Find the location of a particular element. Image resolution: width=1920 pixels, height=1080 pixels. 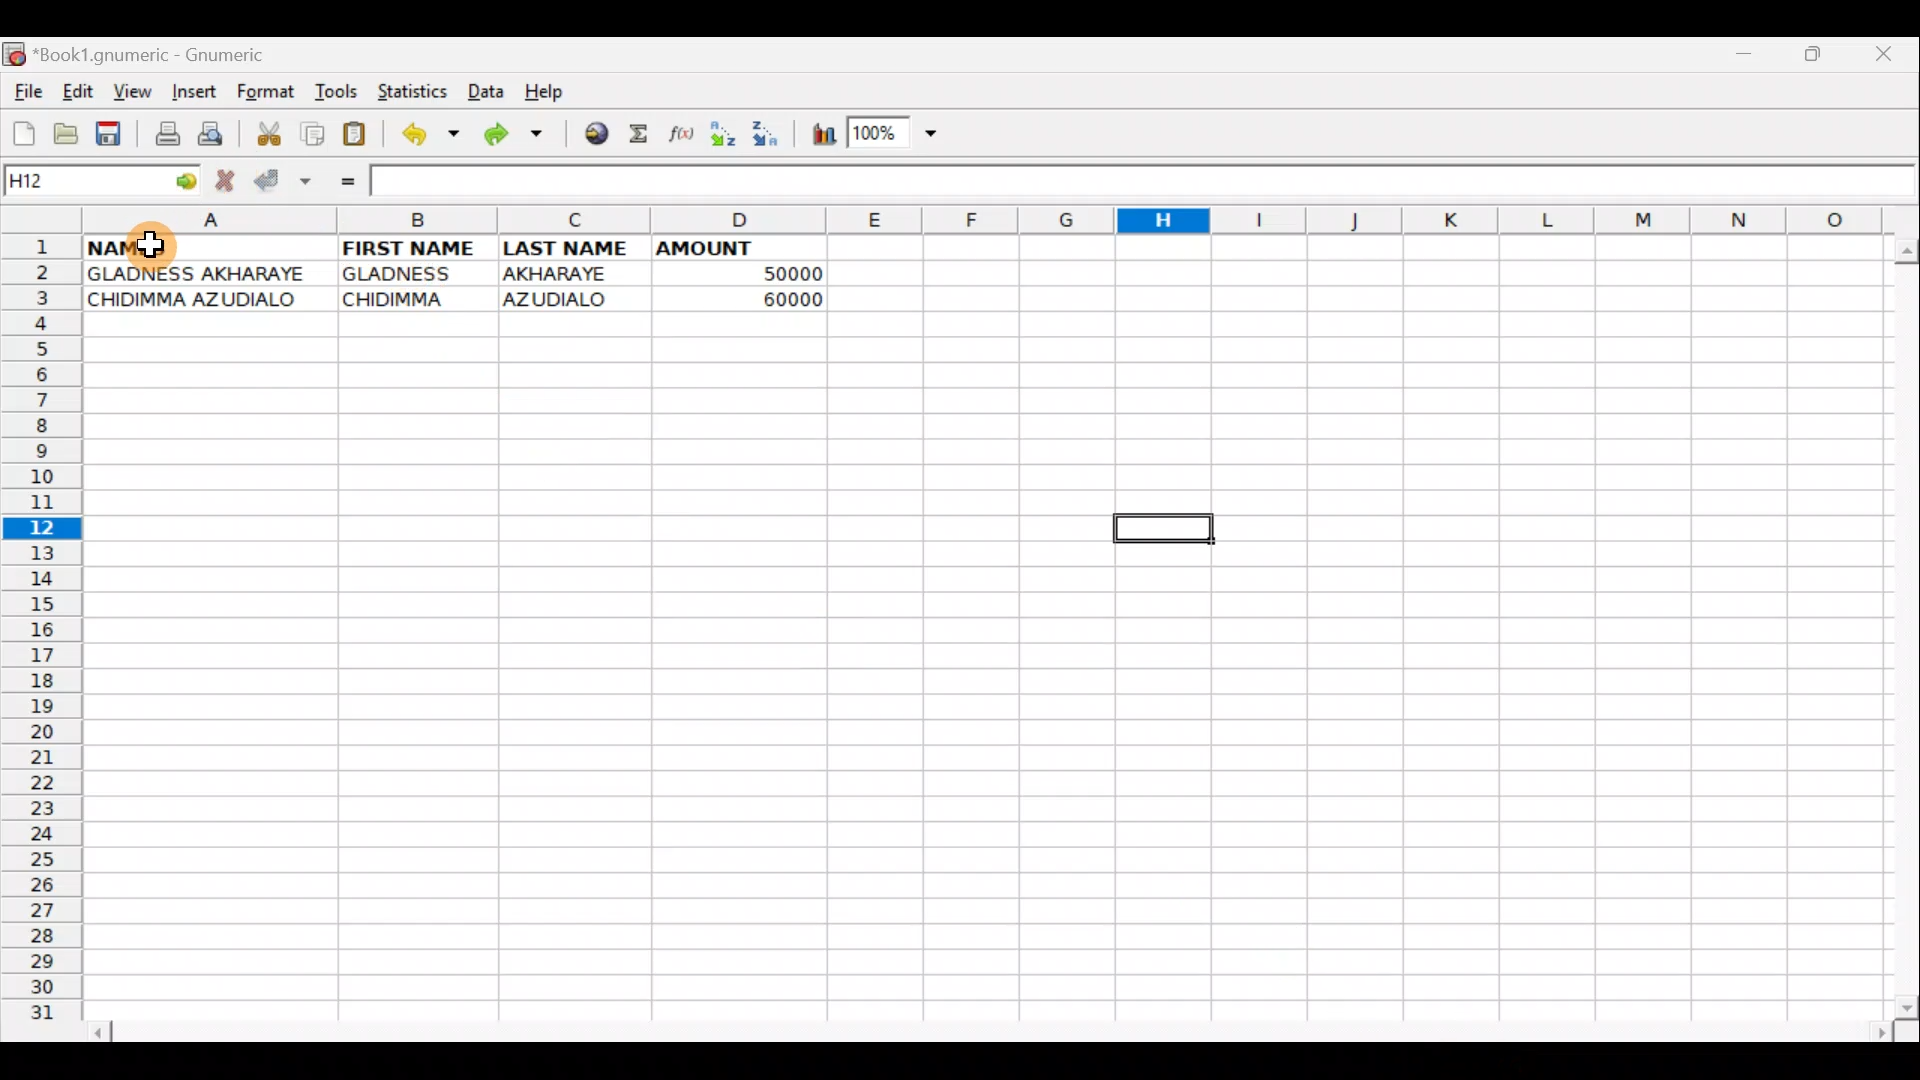

Formula bar is located at coordinates (1146, 184).